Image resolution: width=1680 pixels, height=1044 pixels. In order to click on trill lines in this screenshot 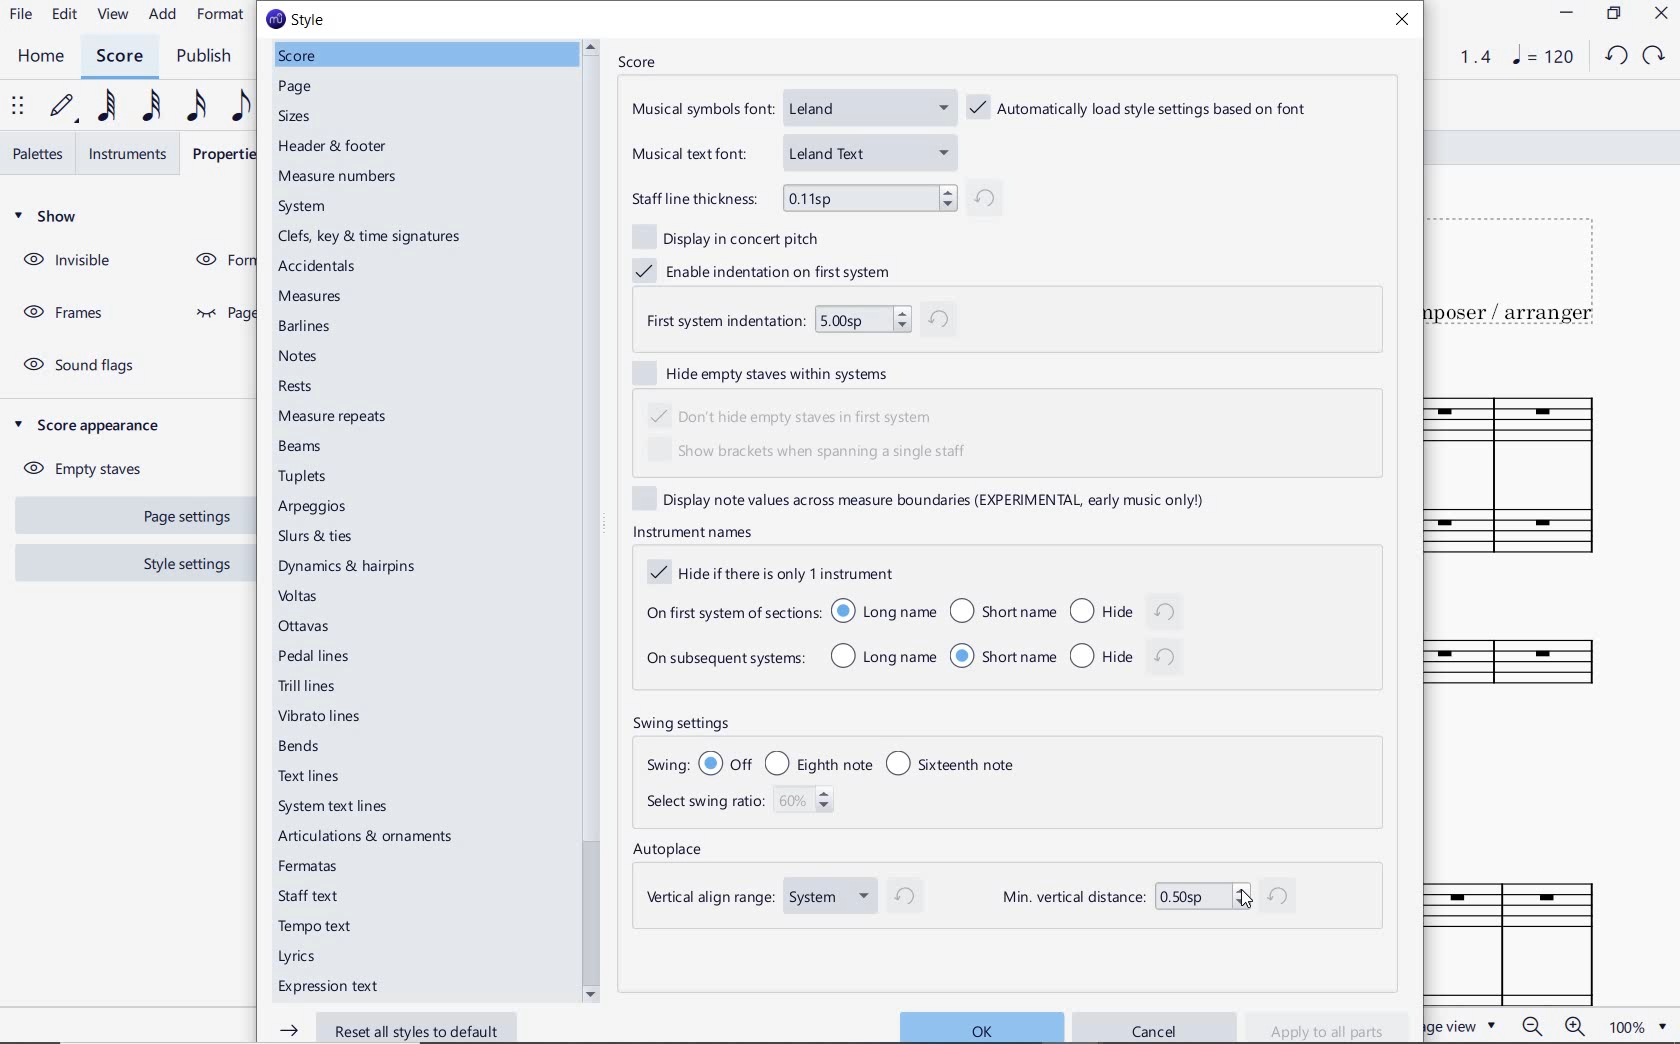, I will do `click(308, 686)`.